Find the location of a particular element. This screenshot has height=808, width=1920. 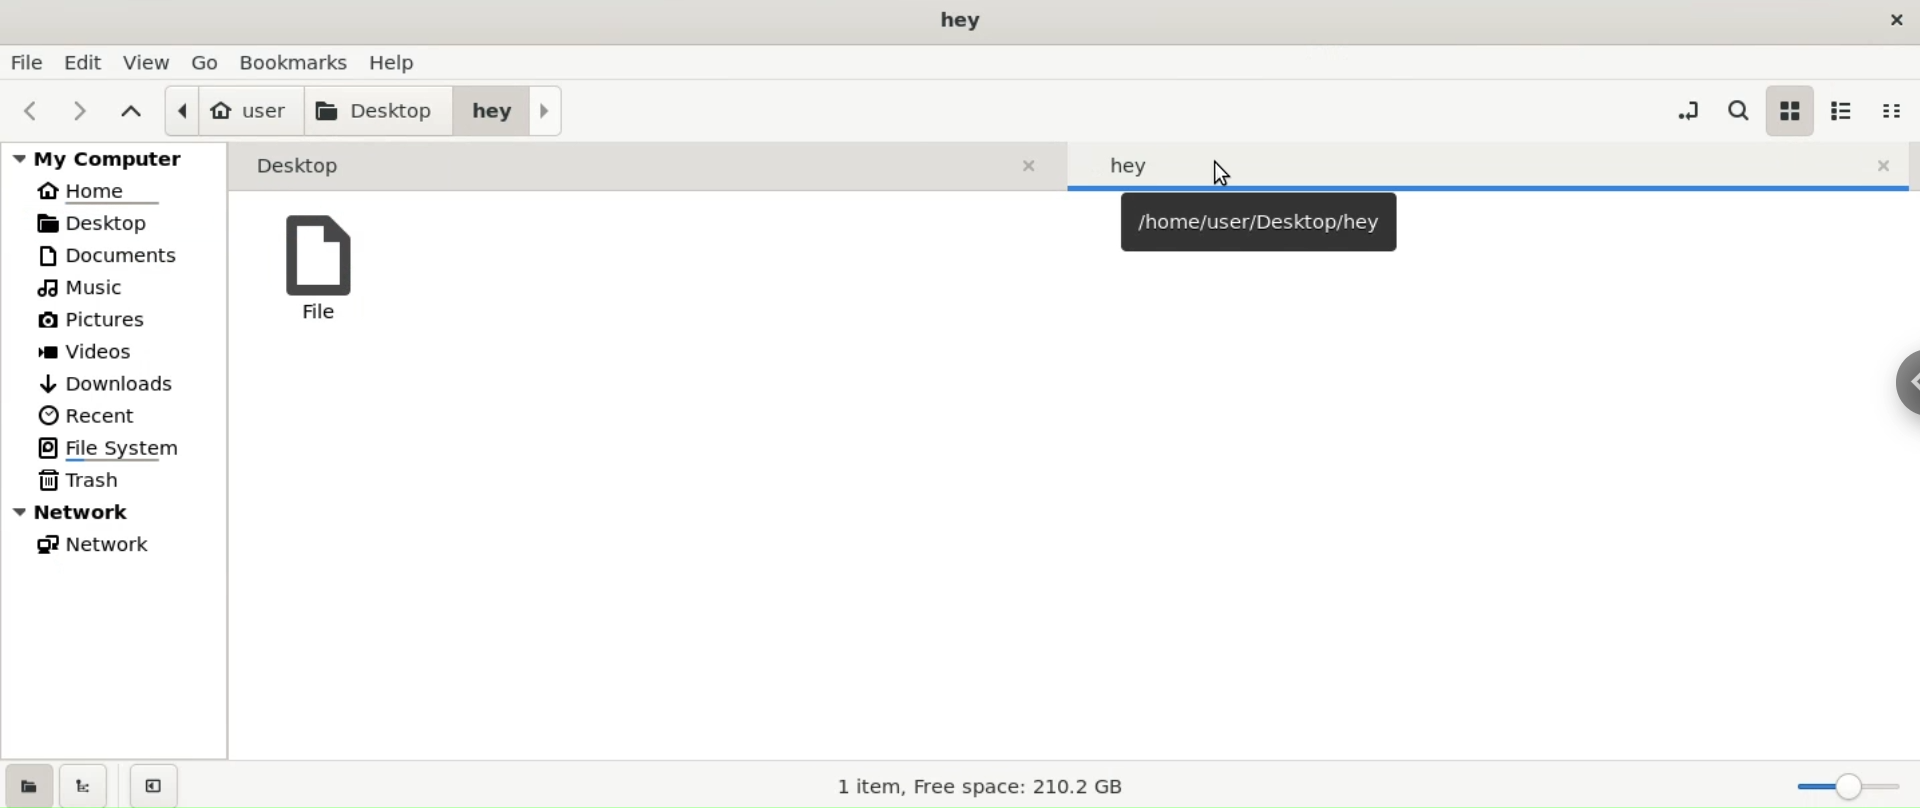

desktop is located at coordinates (648, 166).